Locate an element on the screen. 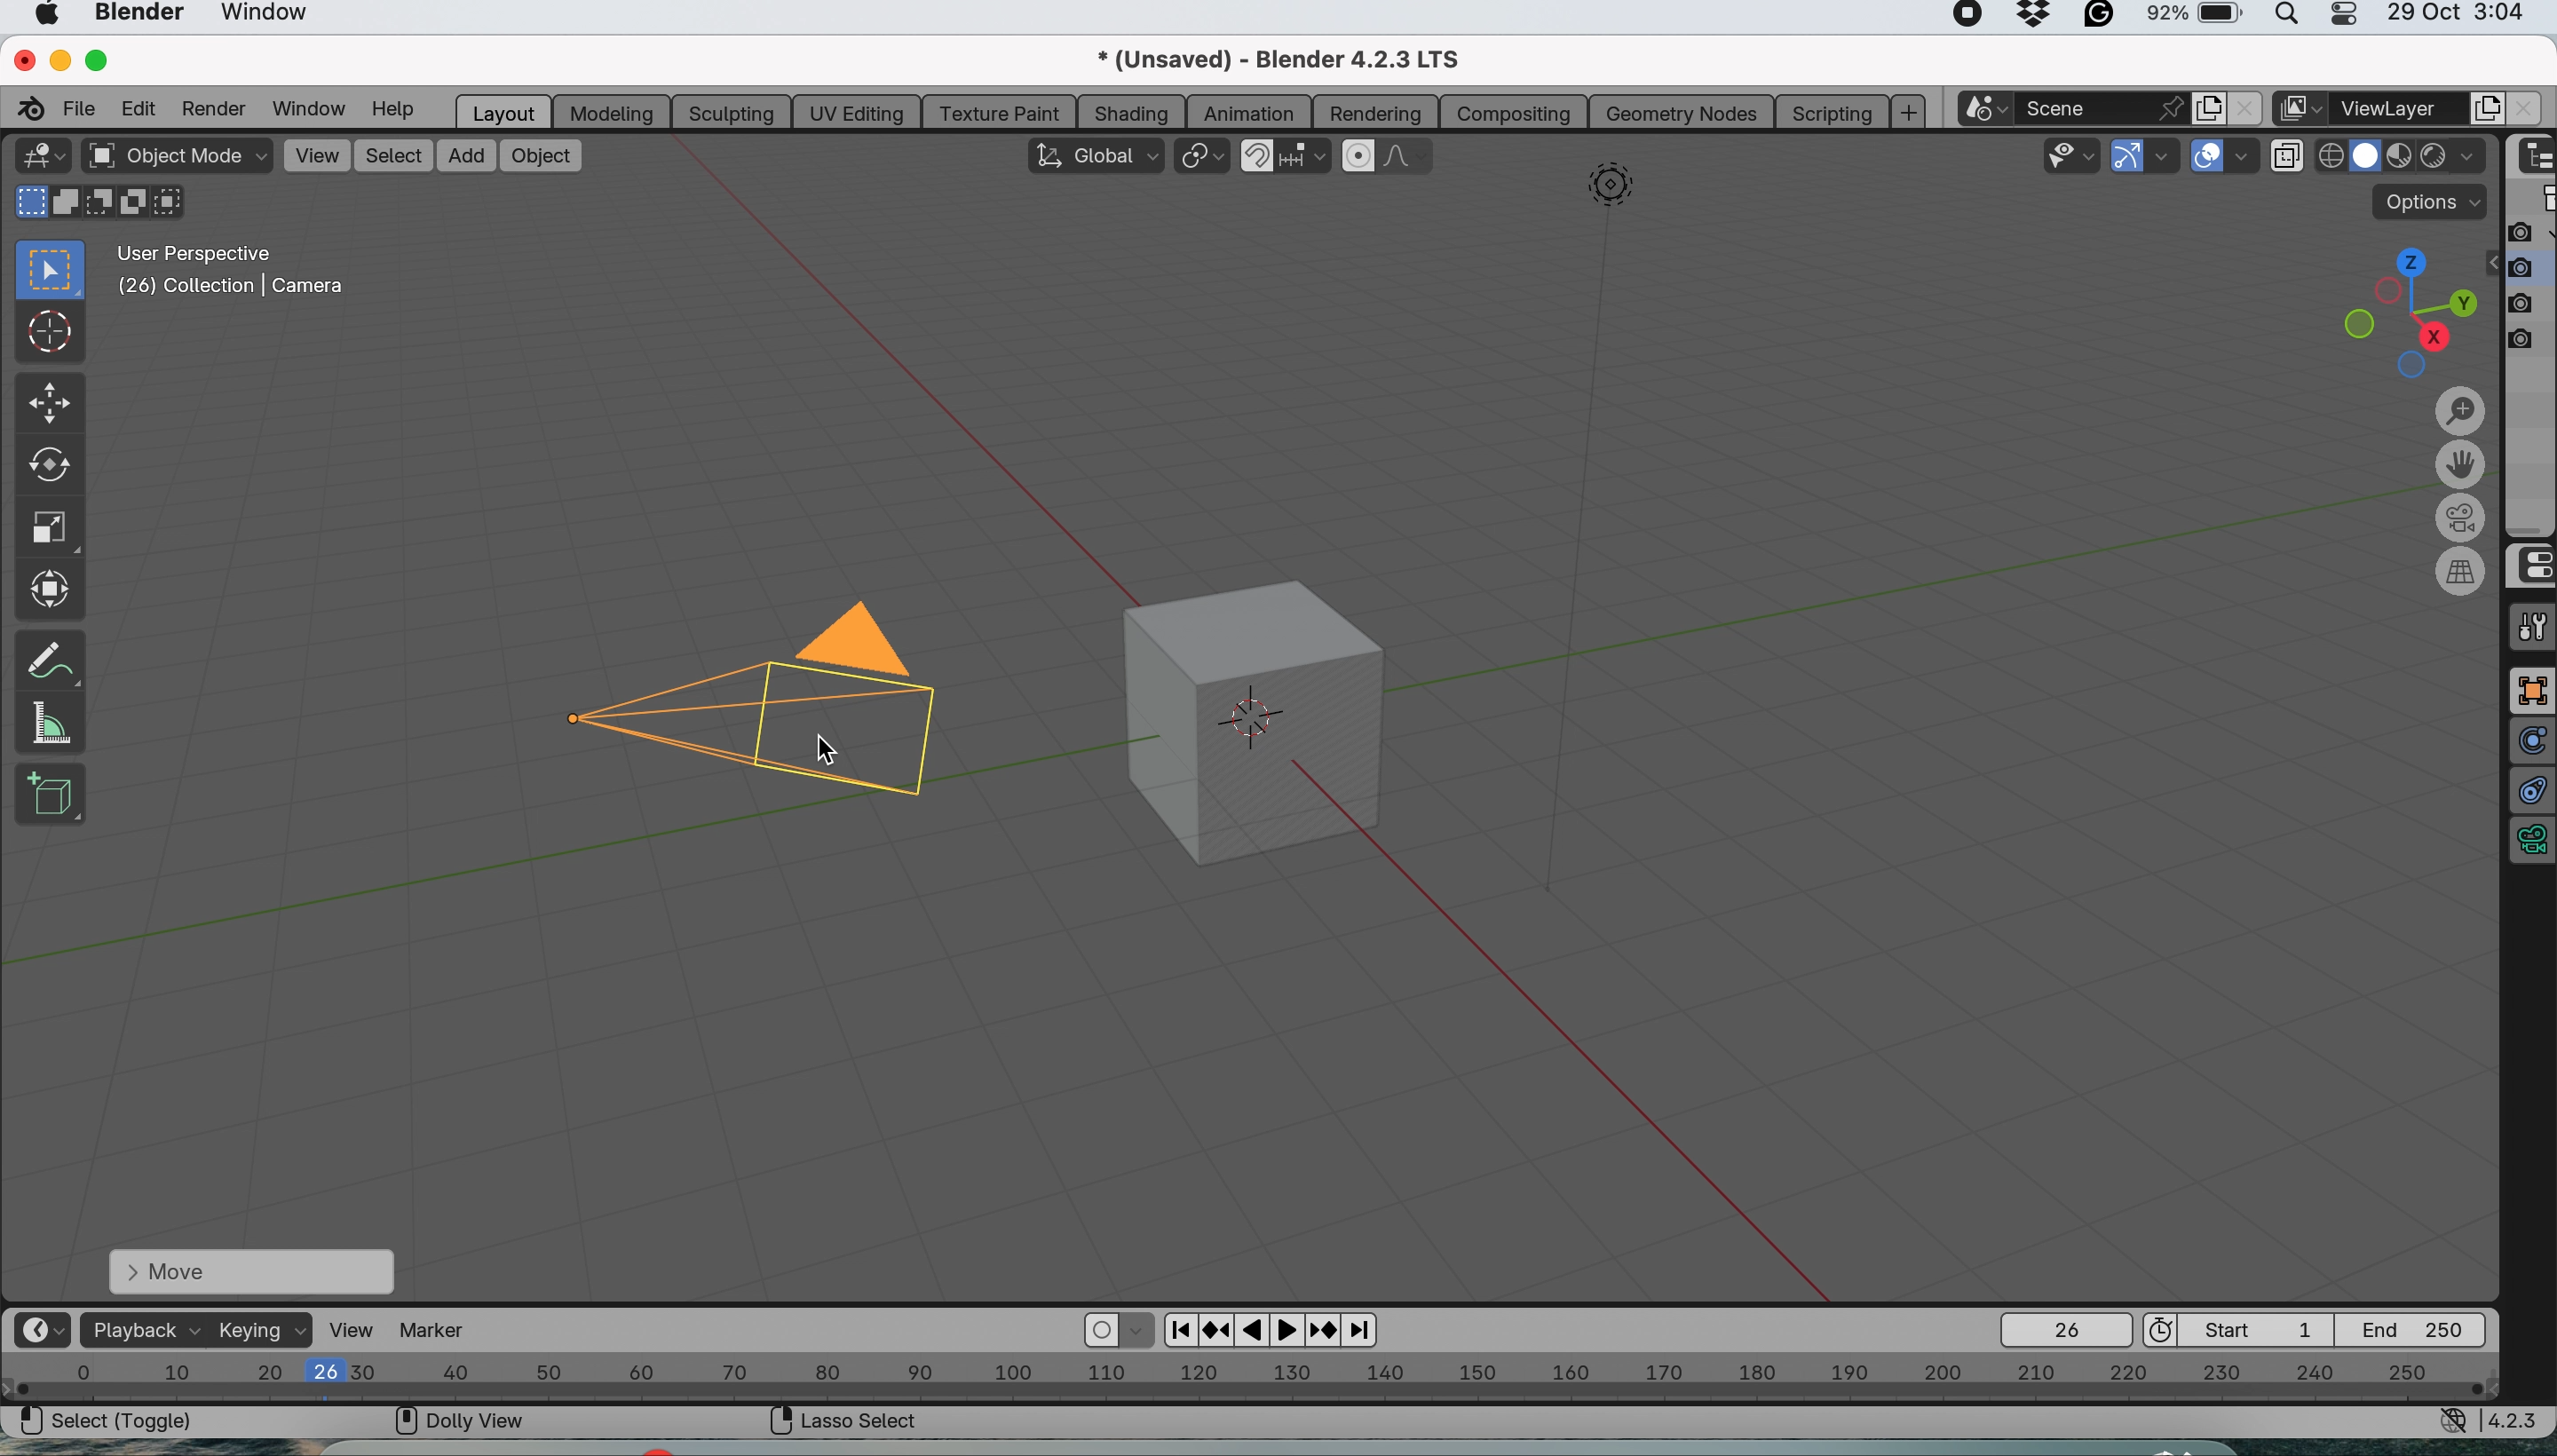  material preview display is located at coordinates (2367, 157).